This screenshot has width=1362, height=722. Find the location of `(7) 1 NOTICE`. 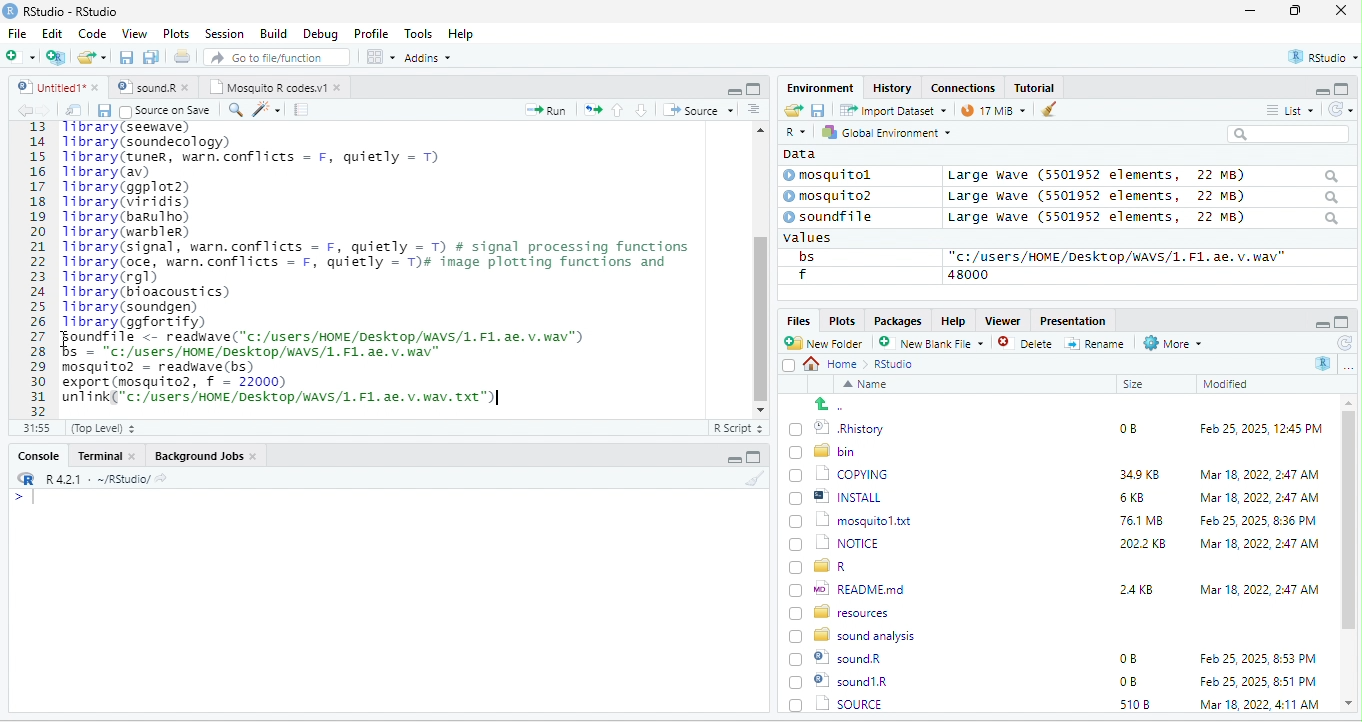

(7) 1 NOTICE is located at coordinates (832, 544).